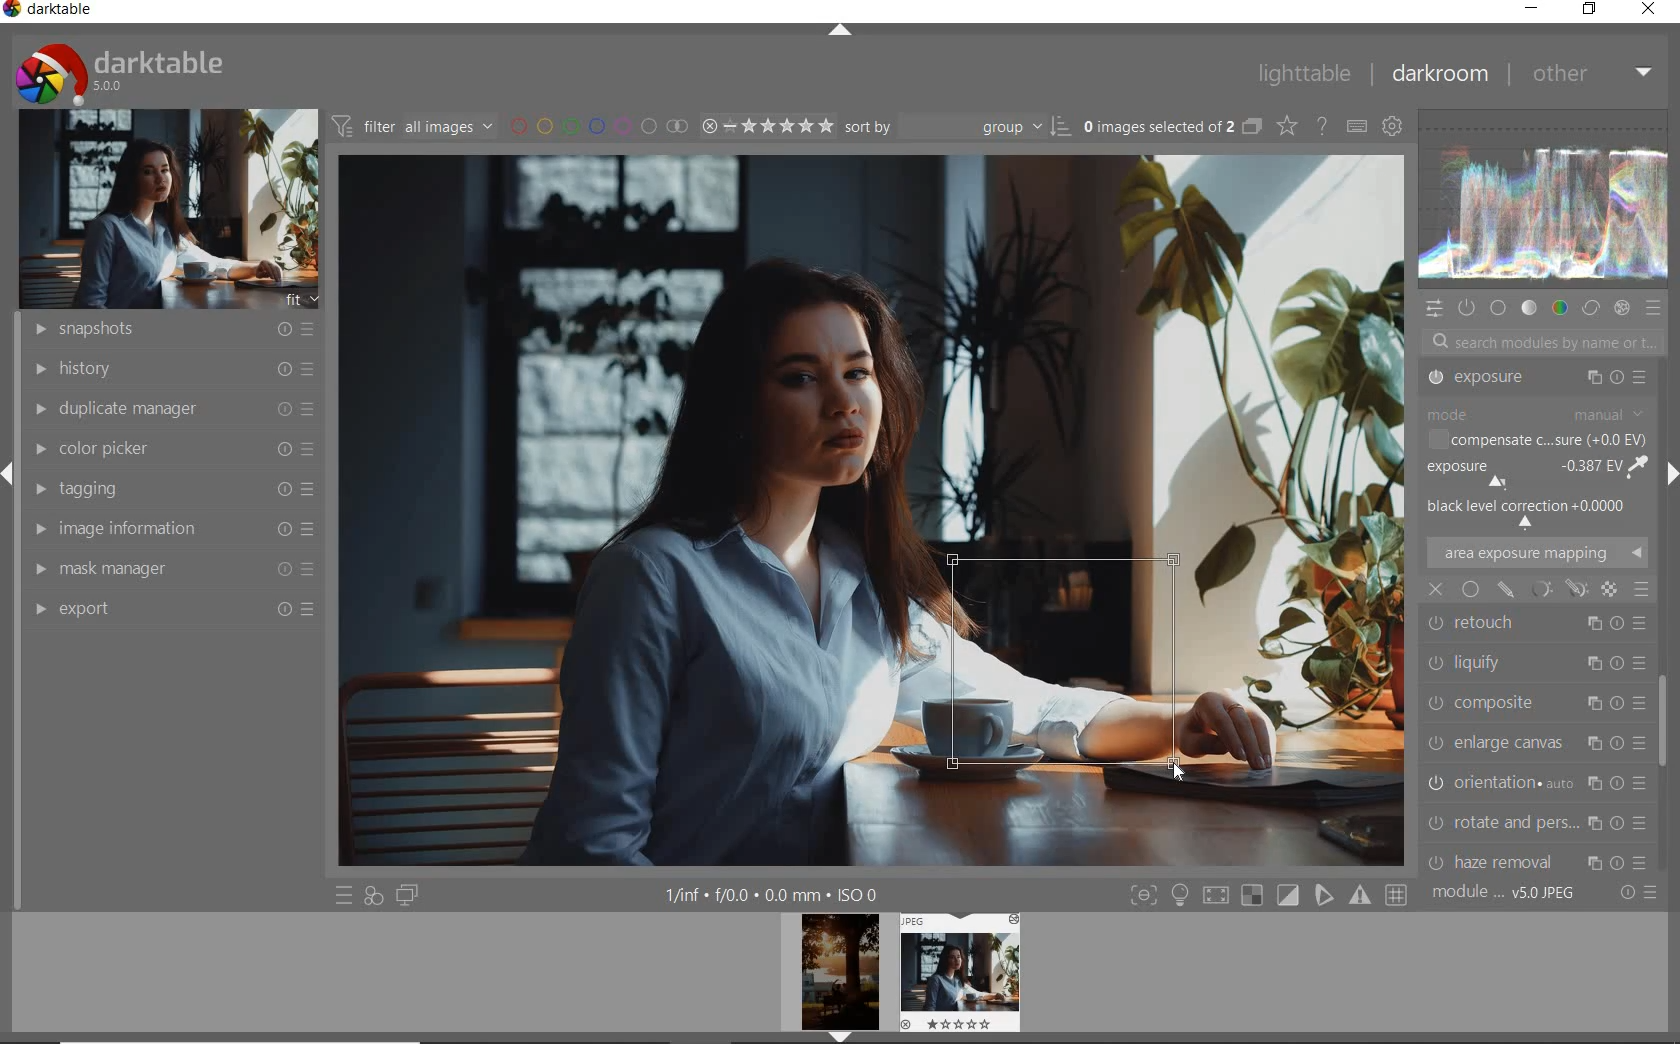  I want to click on SHOW ONLY ACTIVE MODULES, so click(1466, 309).